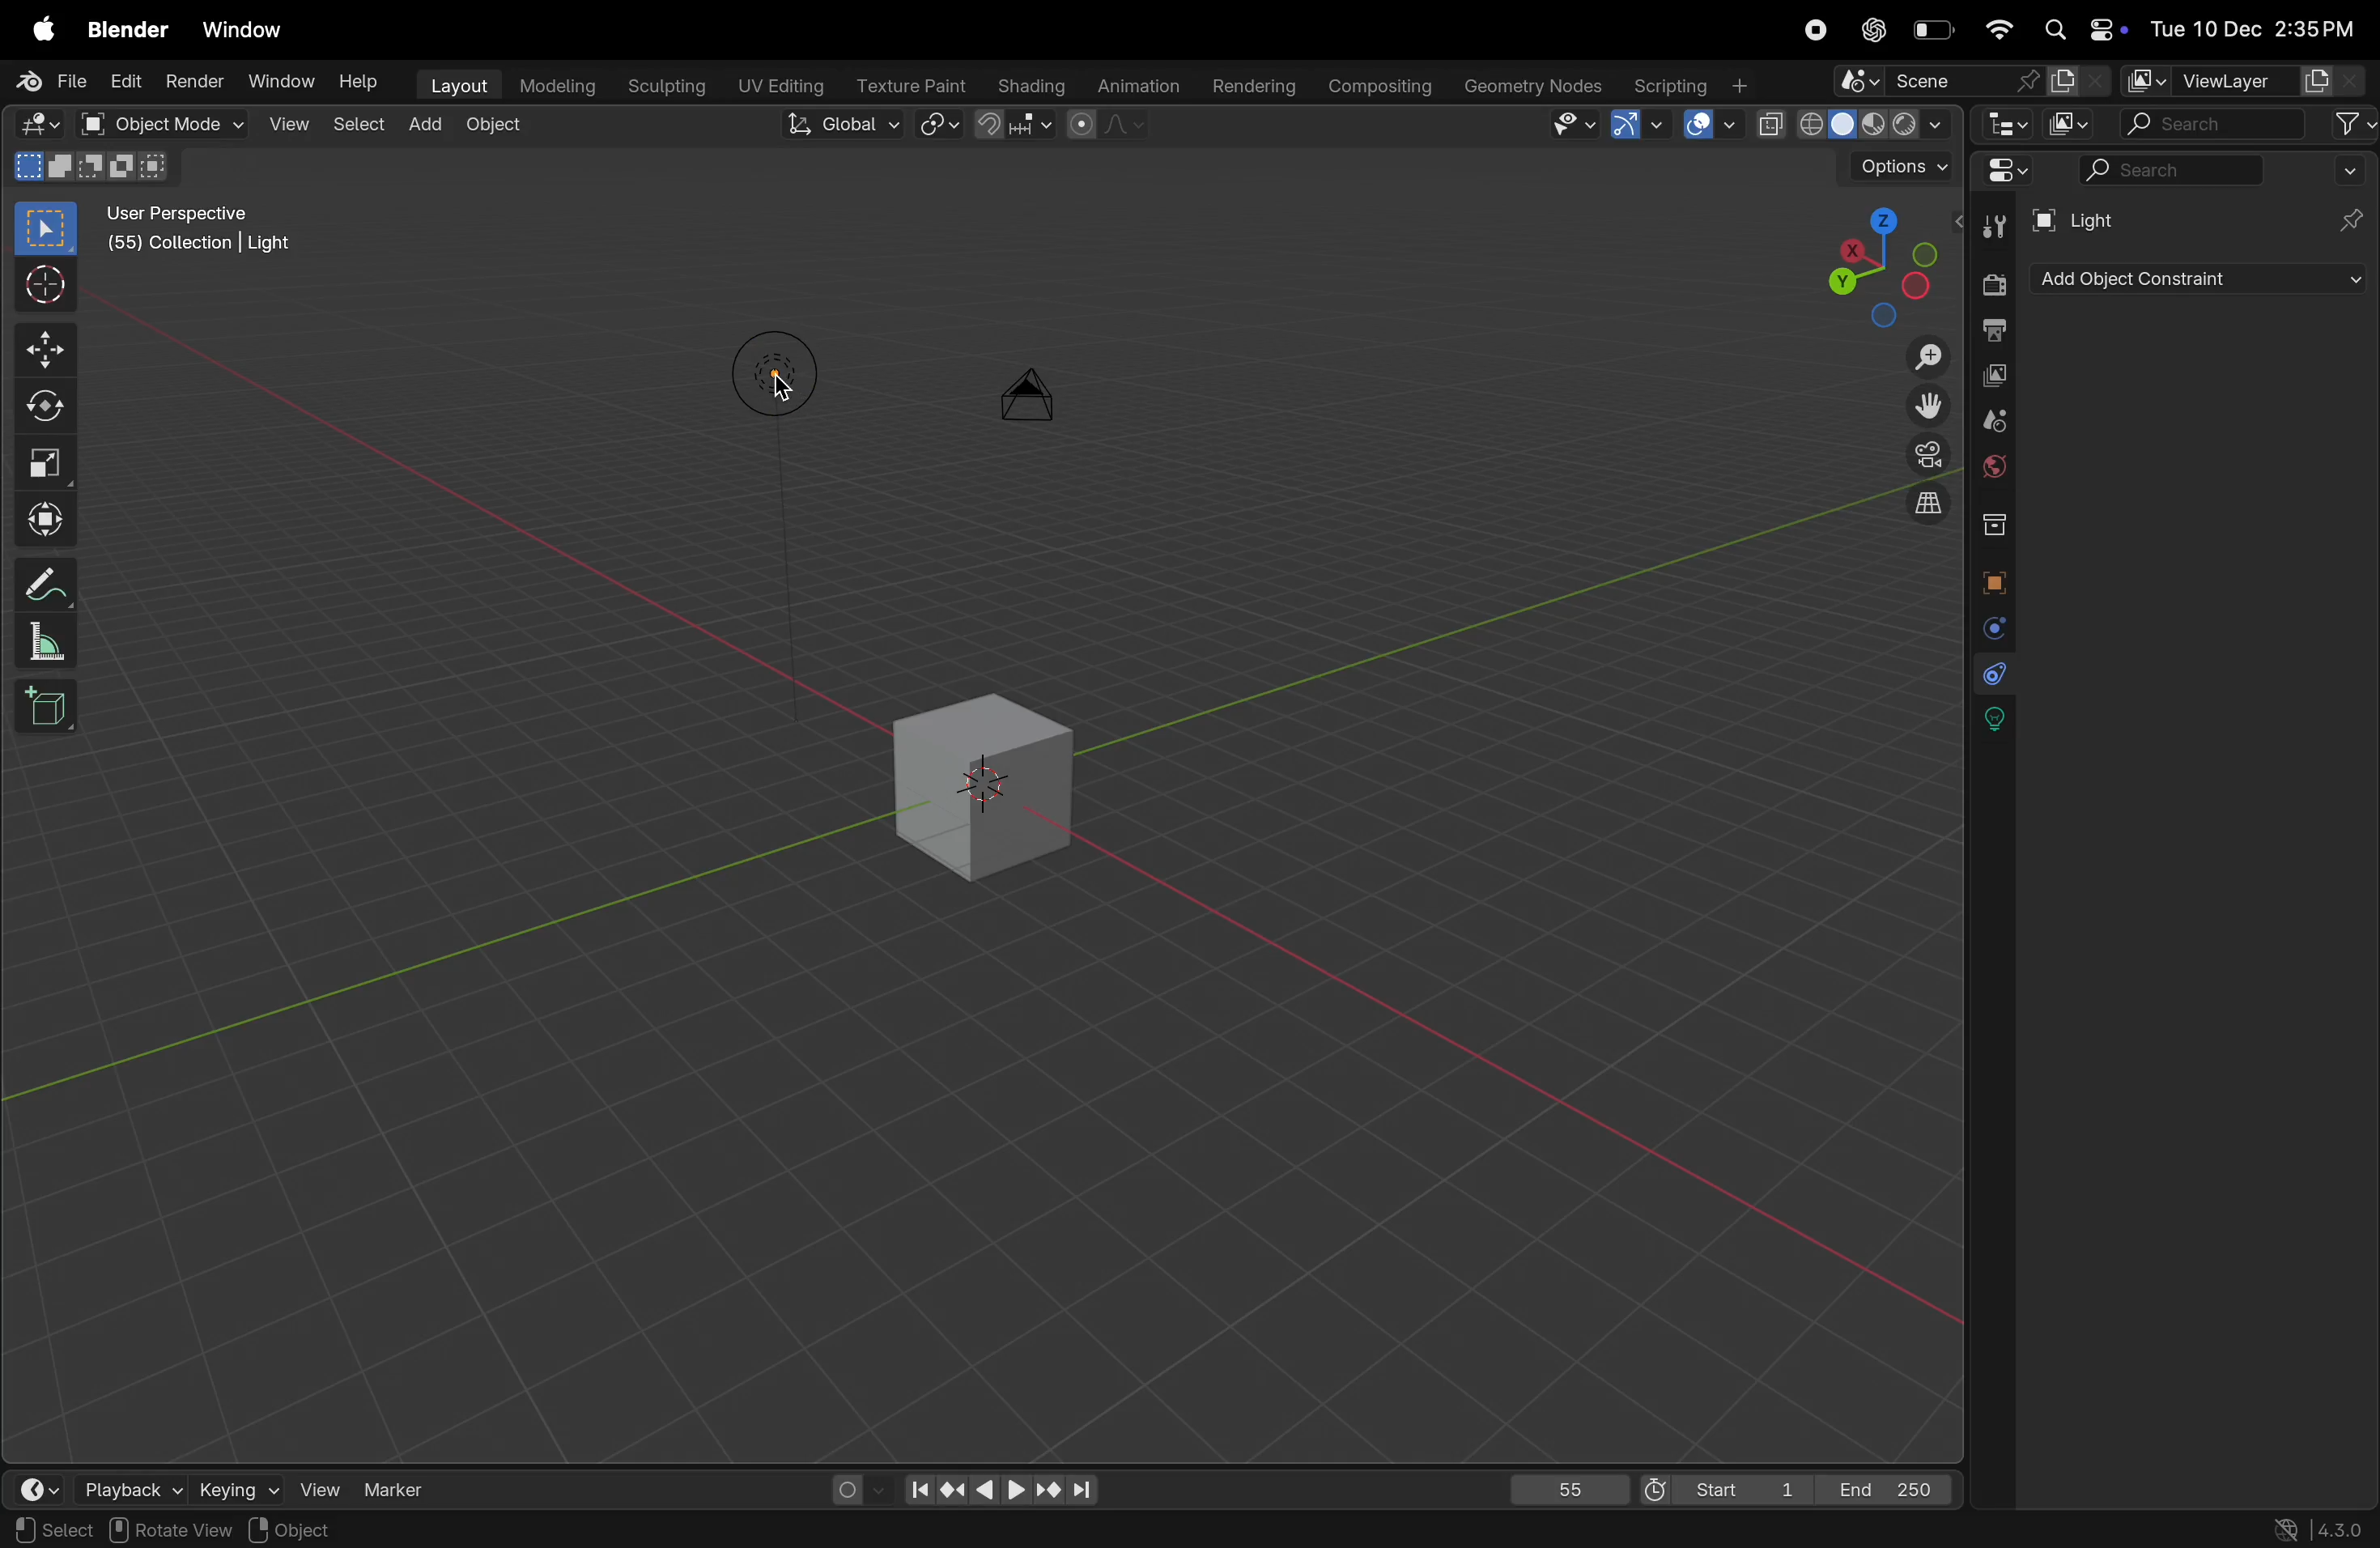 The width and height of the screenshot is (2380, 1548). Describe the element at coordinates (2316, 1527) in the screenshot. I see `versions` at that location.